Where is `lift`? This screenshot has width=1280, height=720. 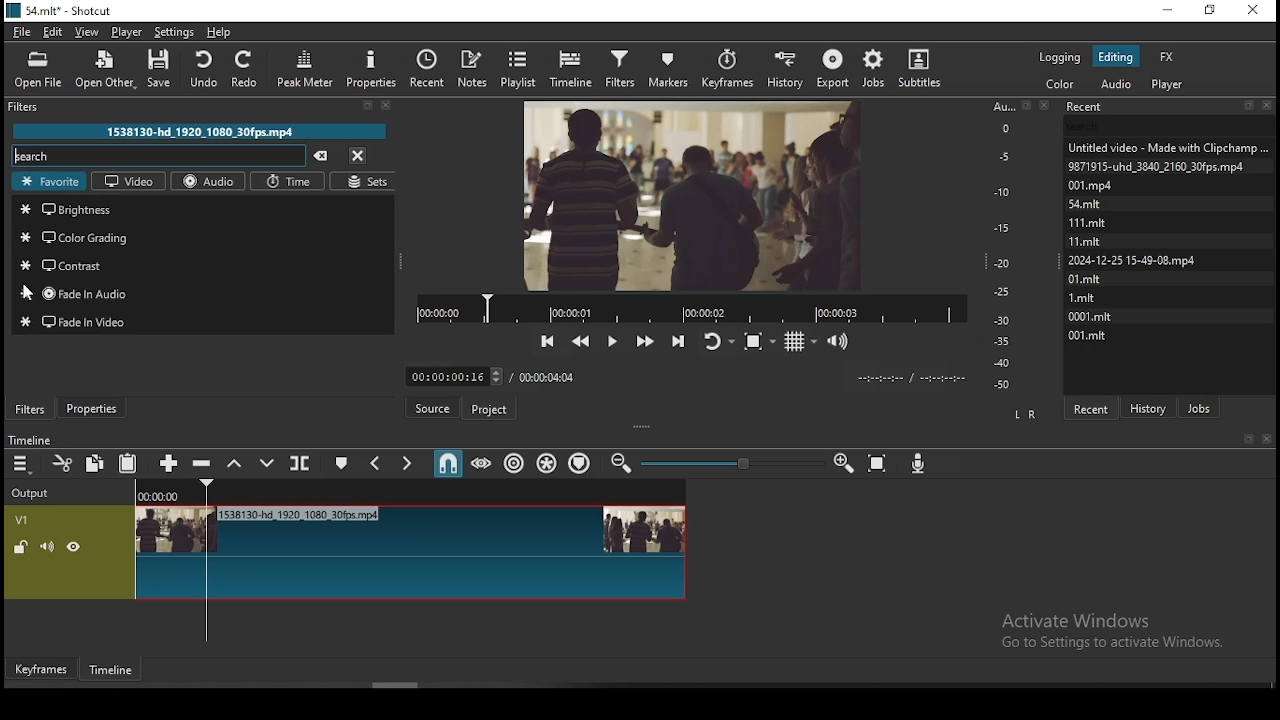 lift is located at coordinates (231, 463).